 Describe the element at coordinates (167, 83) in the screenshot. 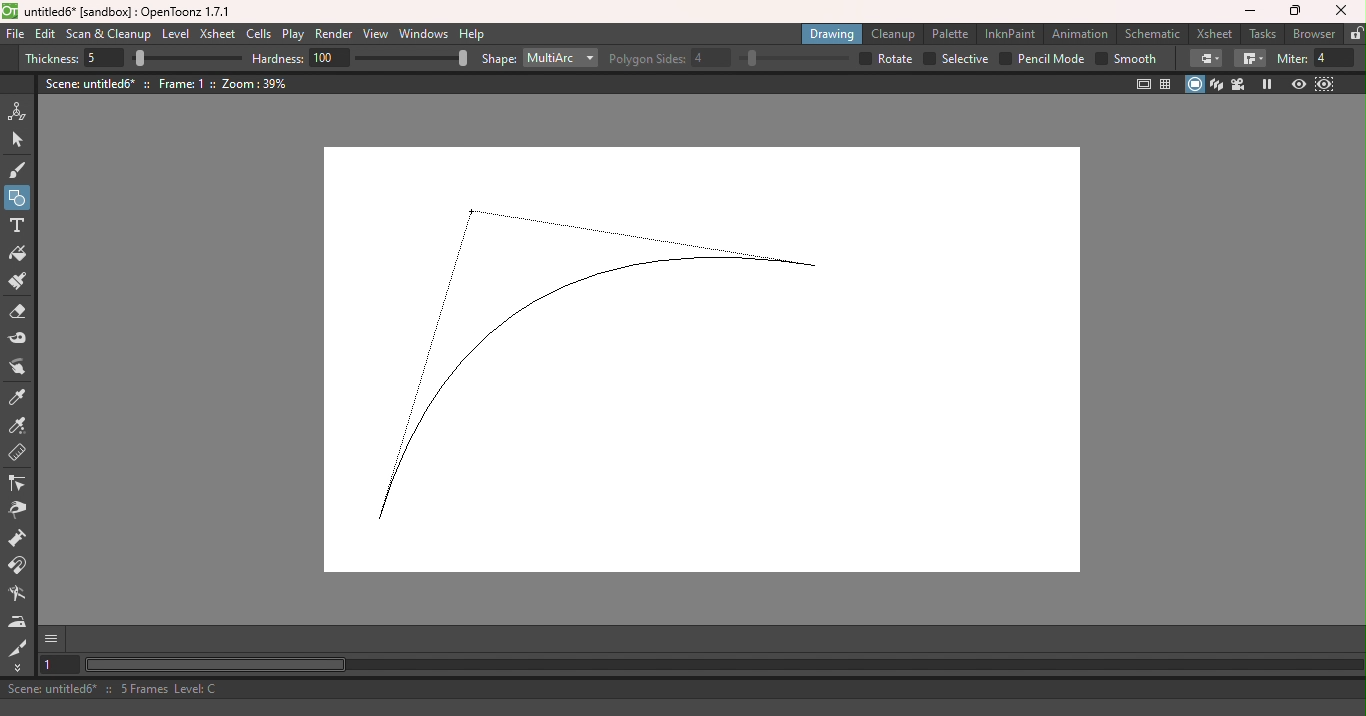

I see `Scene: untitled6* :: Frame: 1 :: Zoom: 39%` at that location.